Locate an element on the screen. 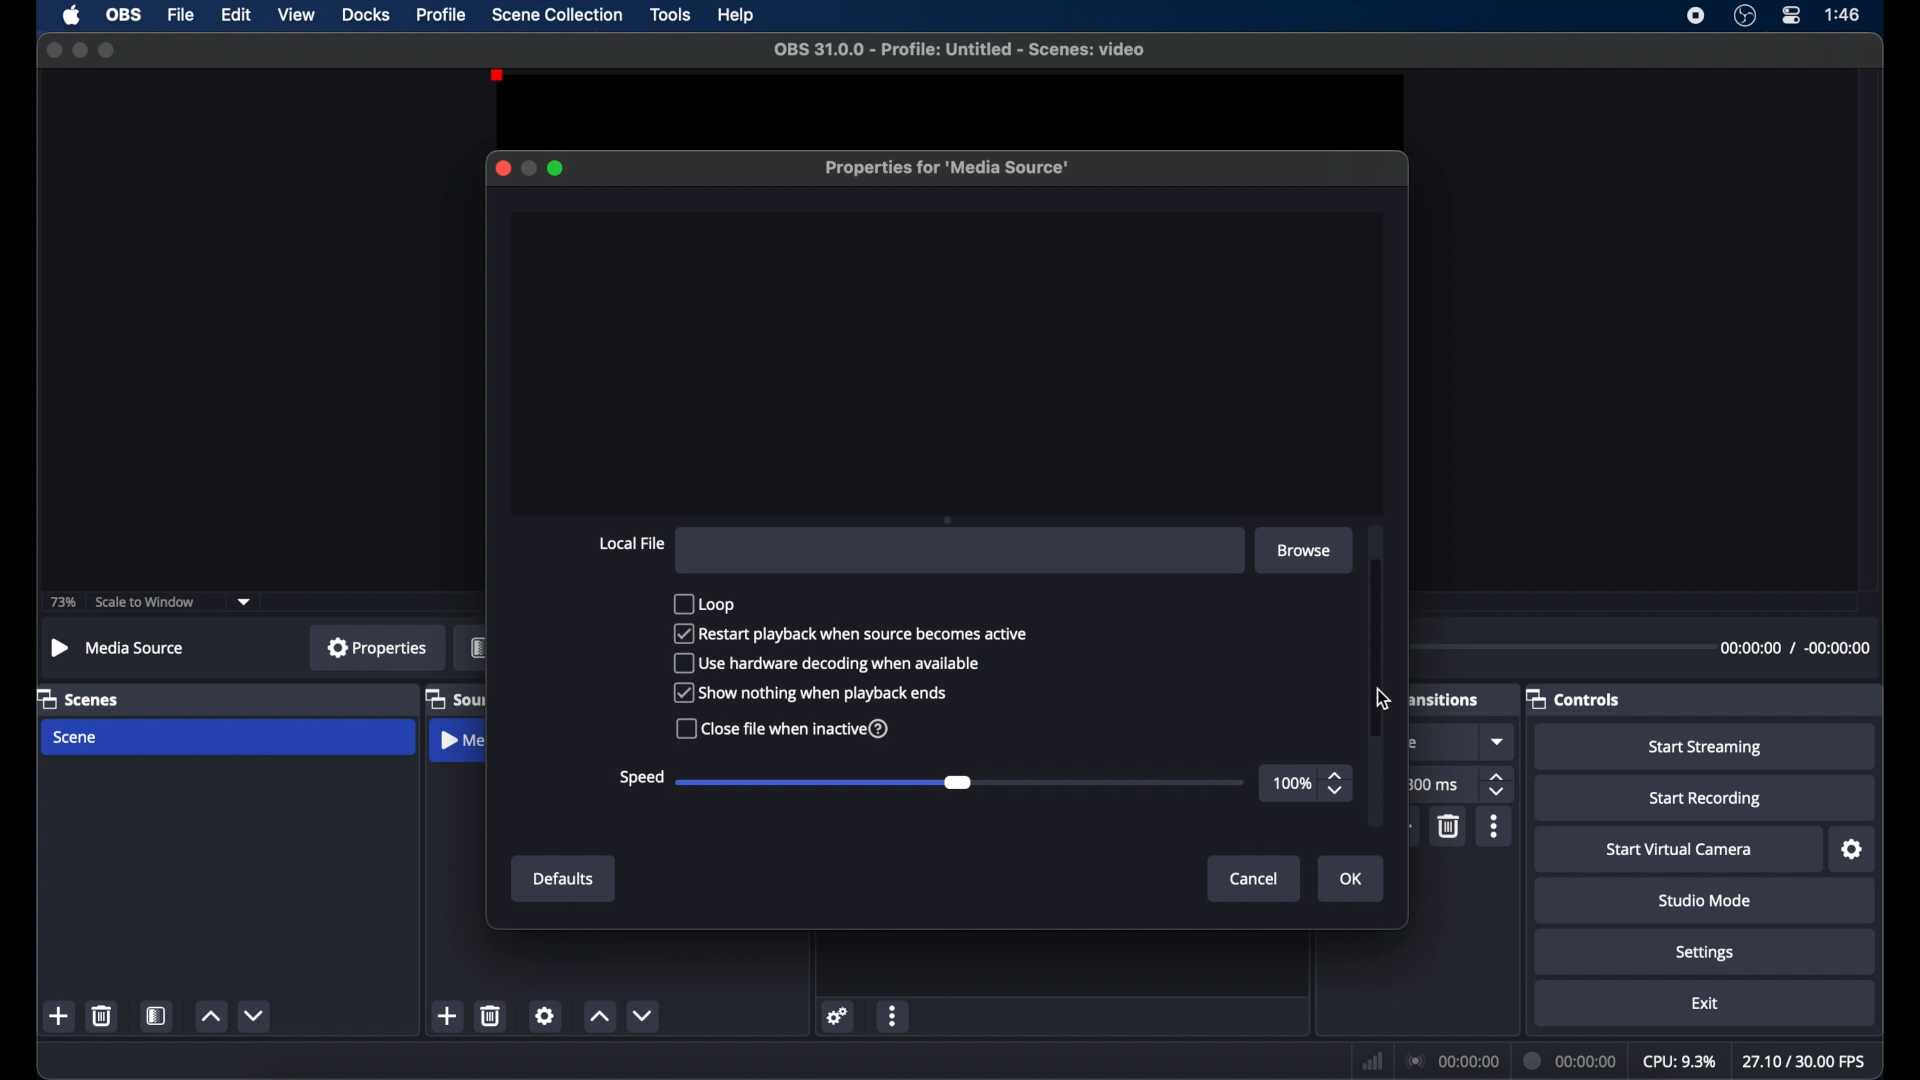 The height and width of the screenshot is (1080, 1920). no source selected is located at coordinates (118, 648).